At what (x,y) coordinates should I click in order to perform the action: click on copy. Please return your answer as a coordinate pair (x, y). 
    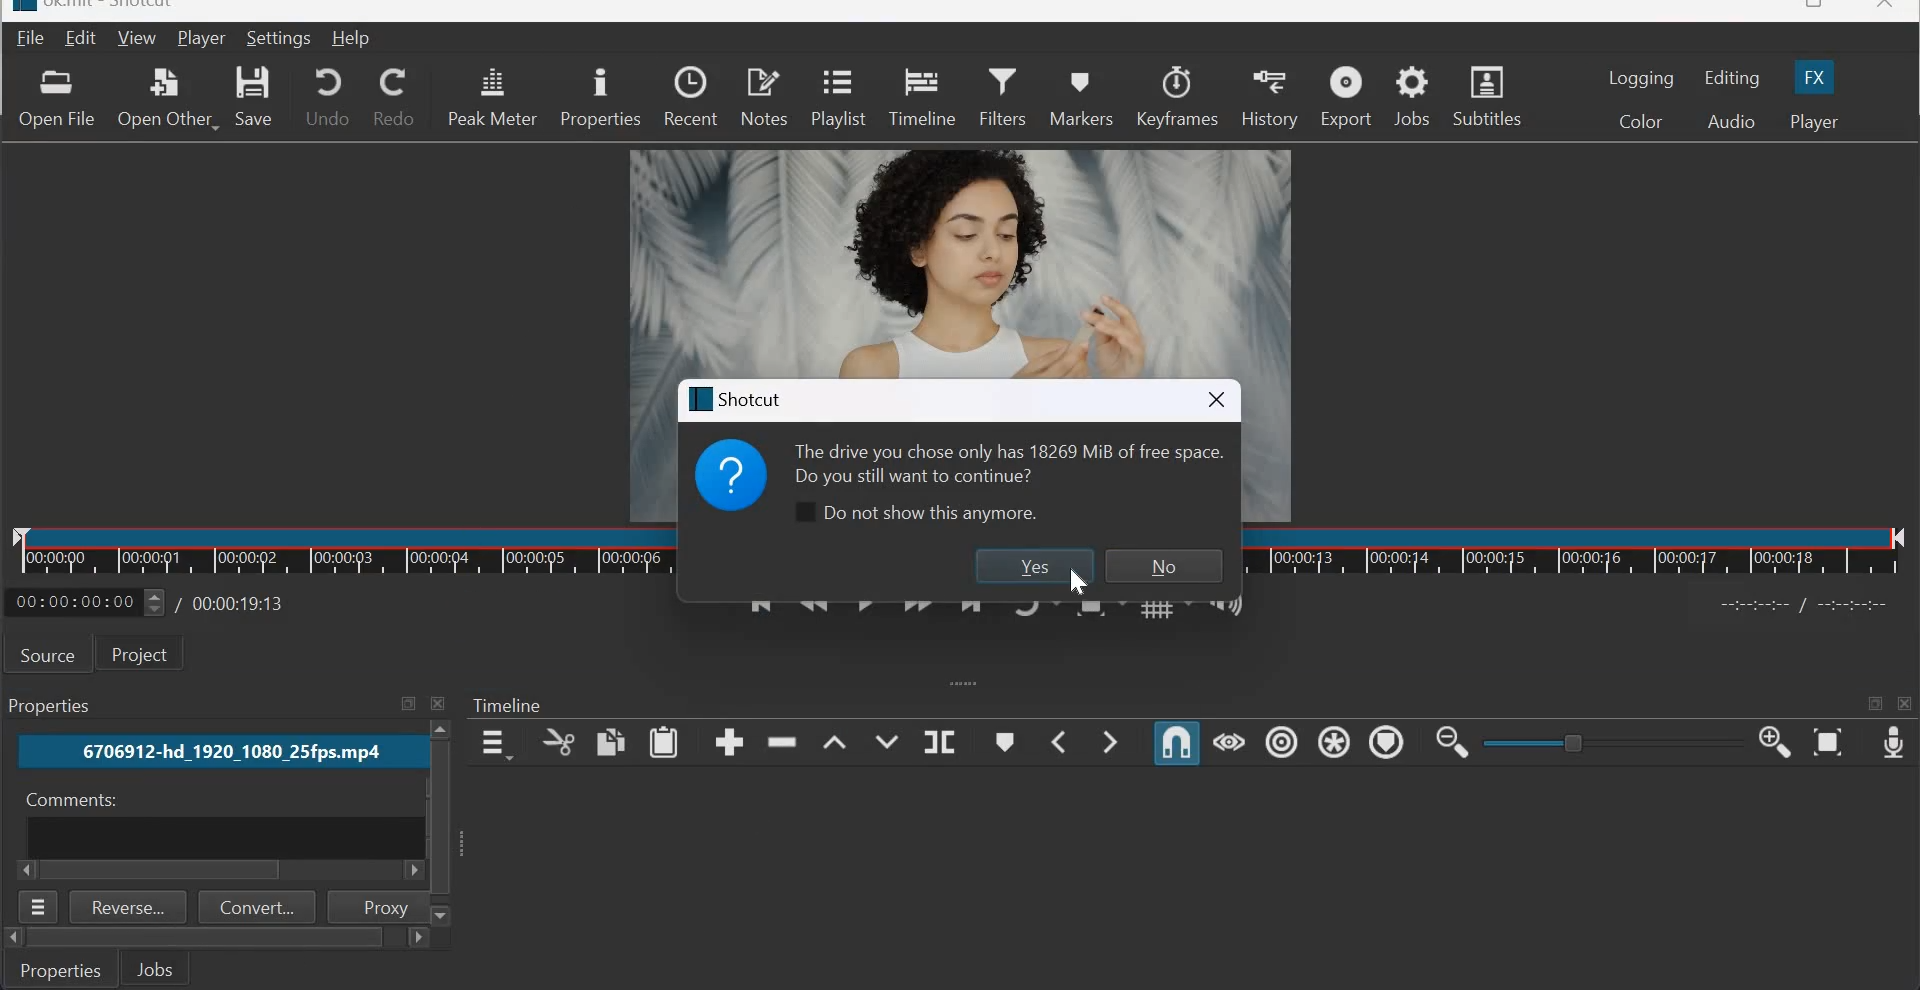
    Looking at the image, I should click on (610, 741).